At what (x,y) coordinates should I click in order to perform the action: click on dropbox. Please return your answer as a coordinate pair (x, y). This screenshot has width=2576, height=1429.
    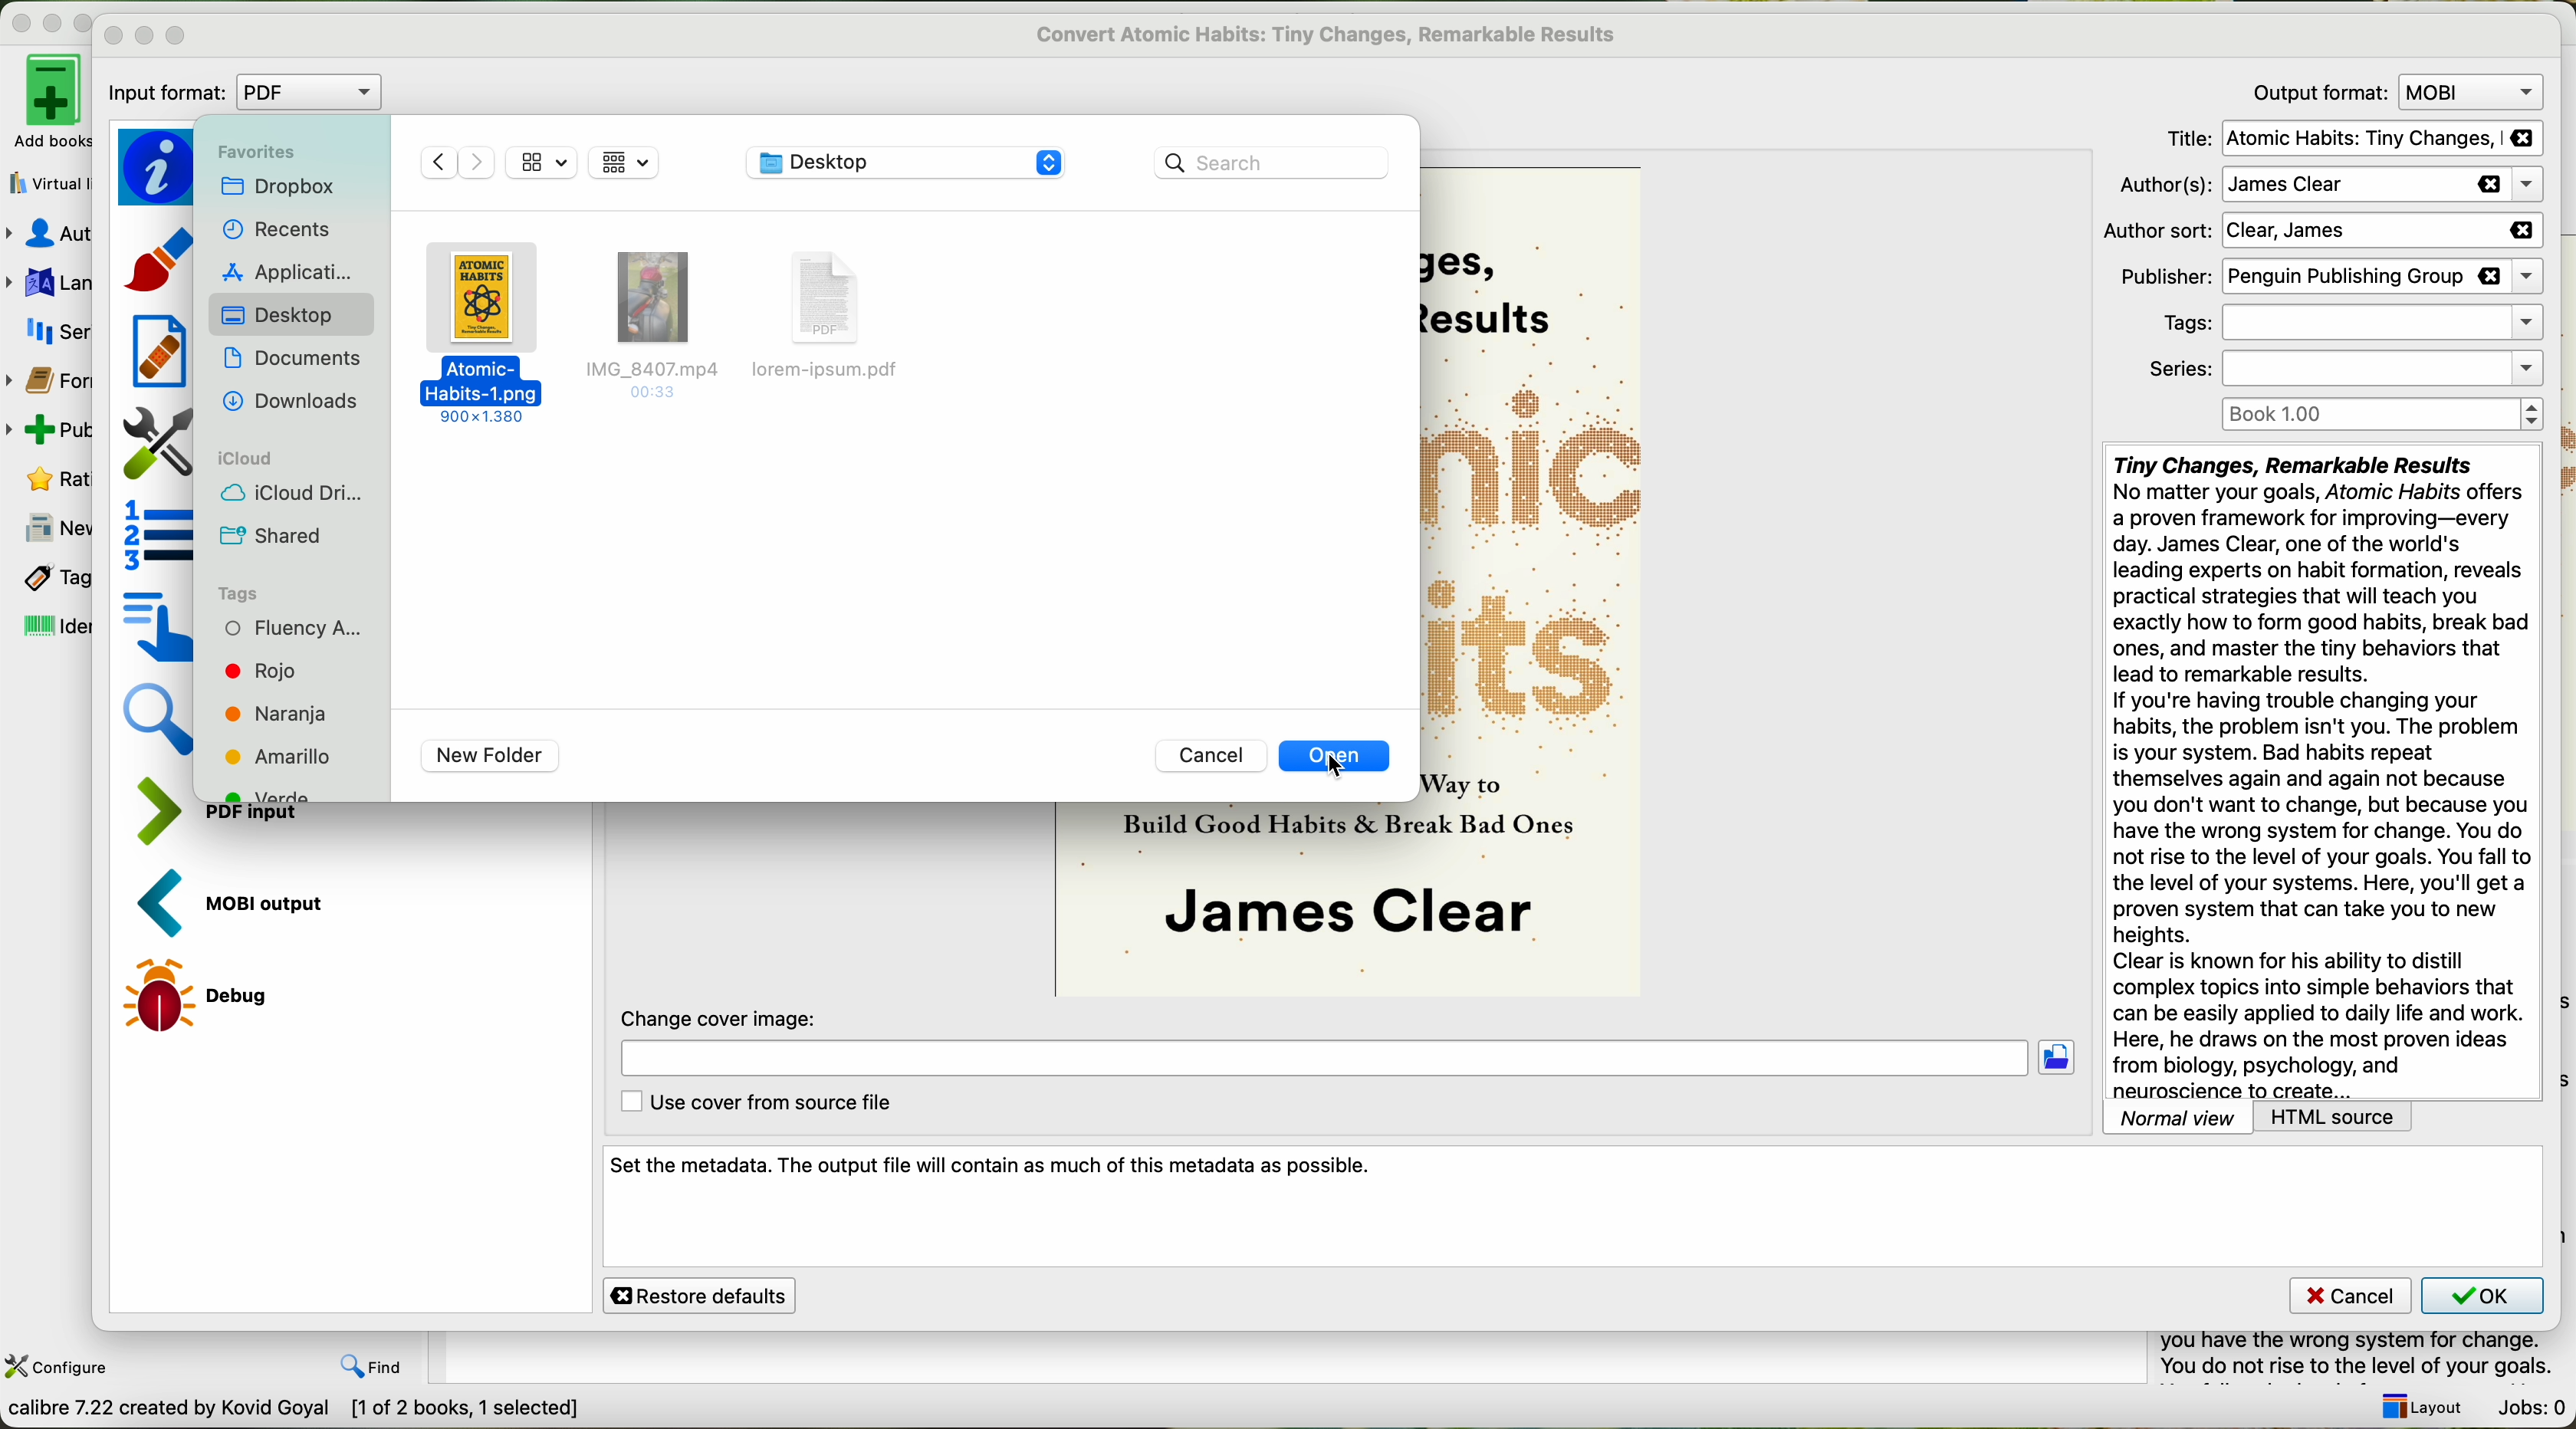
    Looking at the image, I should click on (277, 187).